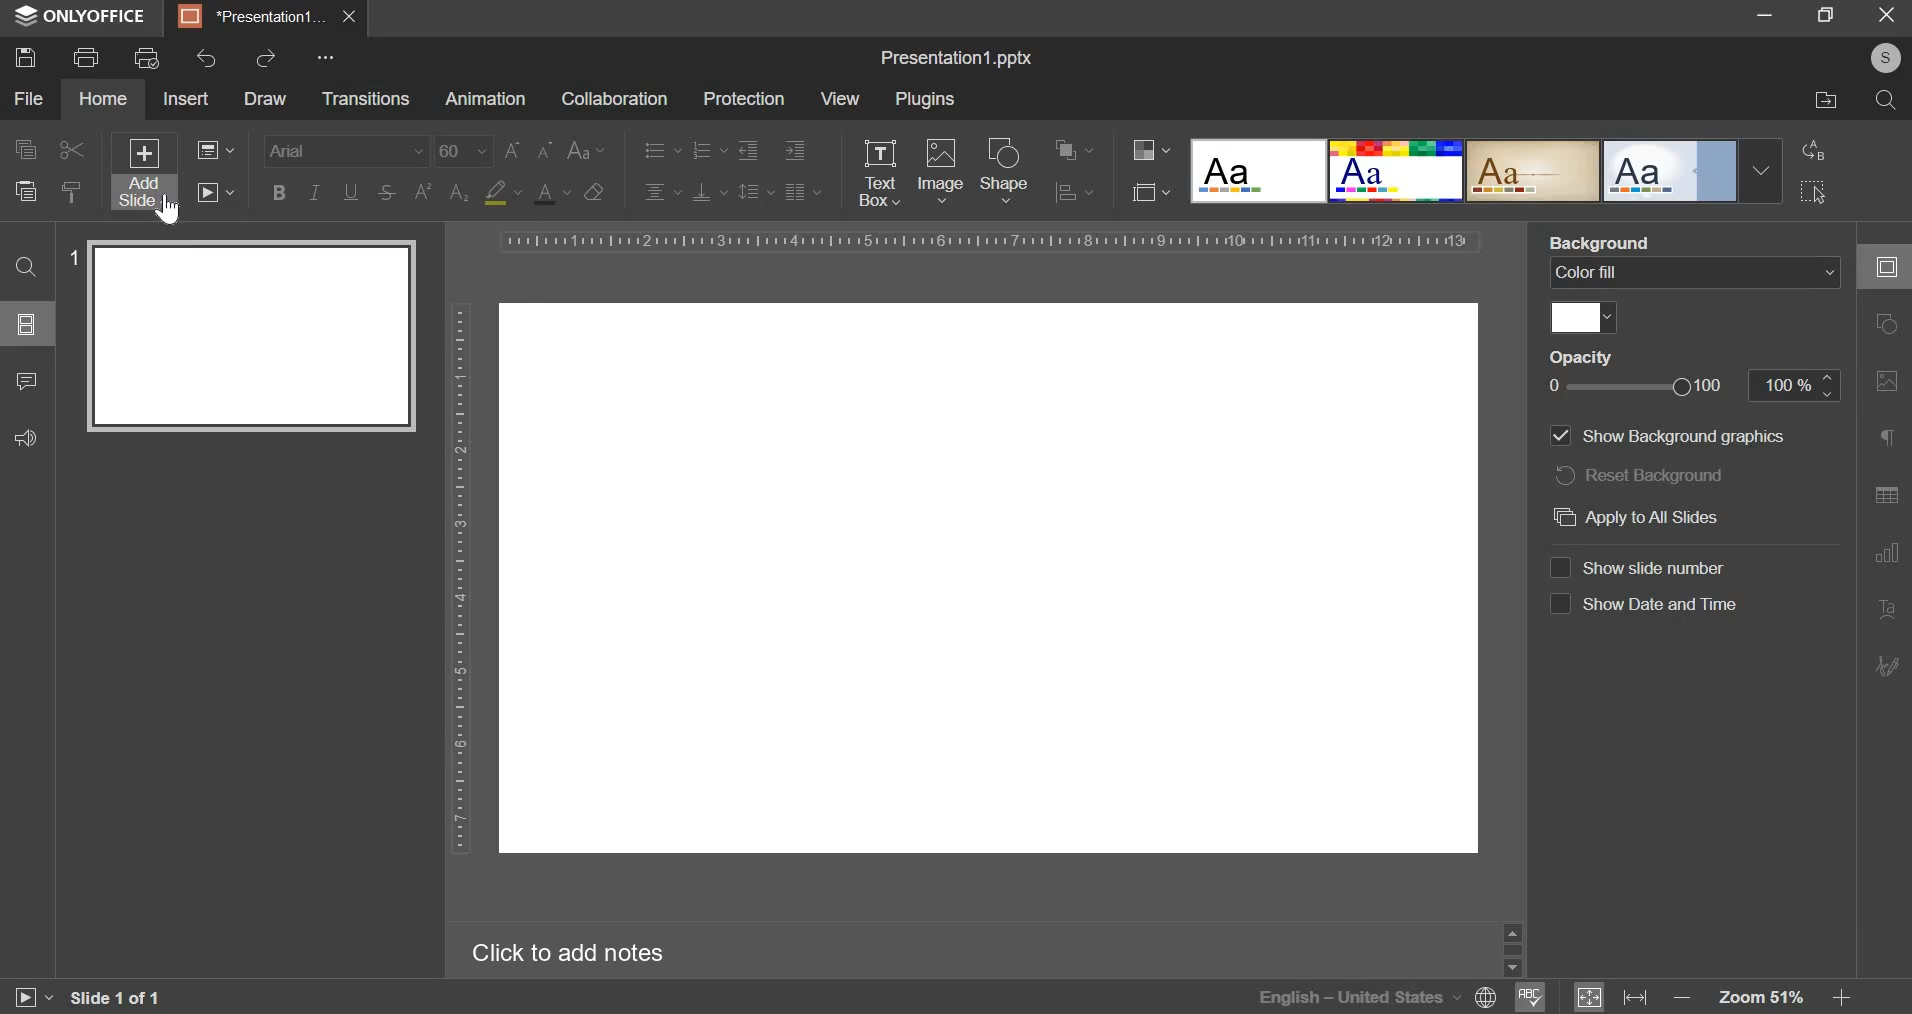 The width and height of the screenshot is (1912, 1014). What do you see at coordinates (1637, 517) in the screenshot?
I see `apply to all slides` at bounding box center [1637, 517].